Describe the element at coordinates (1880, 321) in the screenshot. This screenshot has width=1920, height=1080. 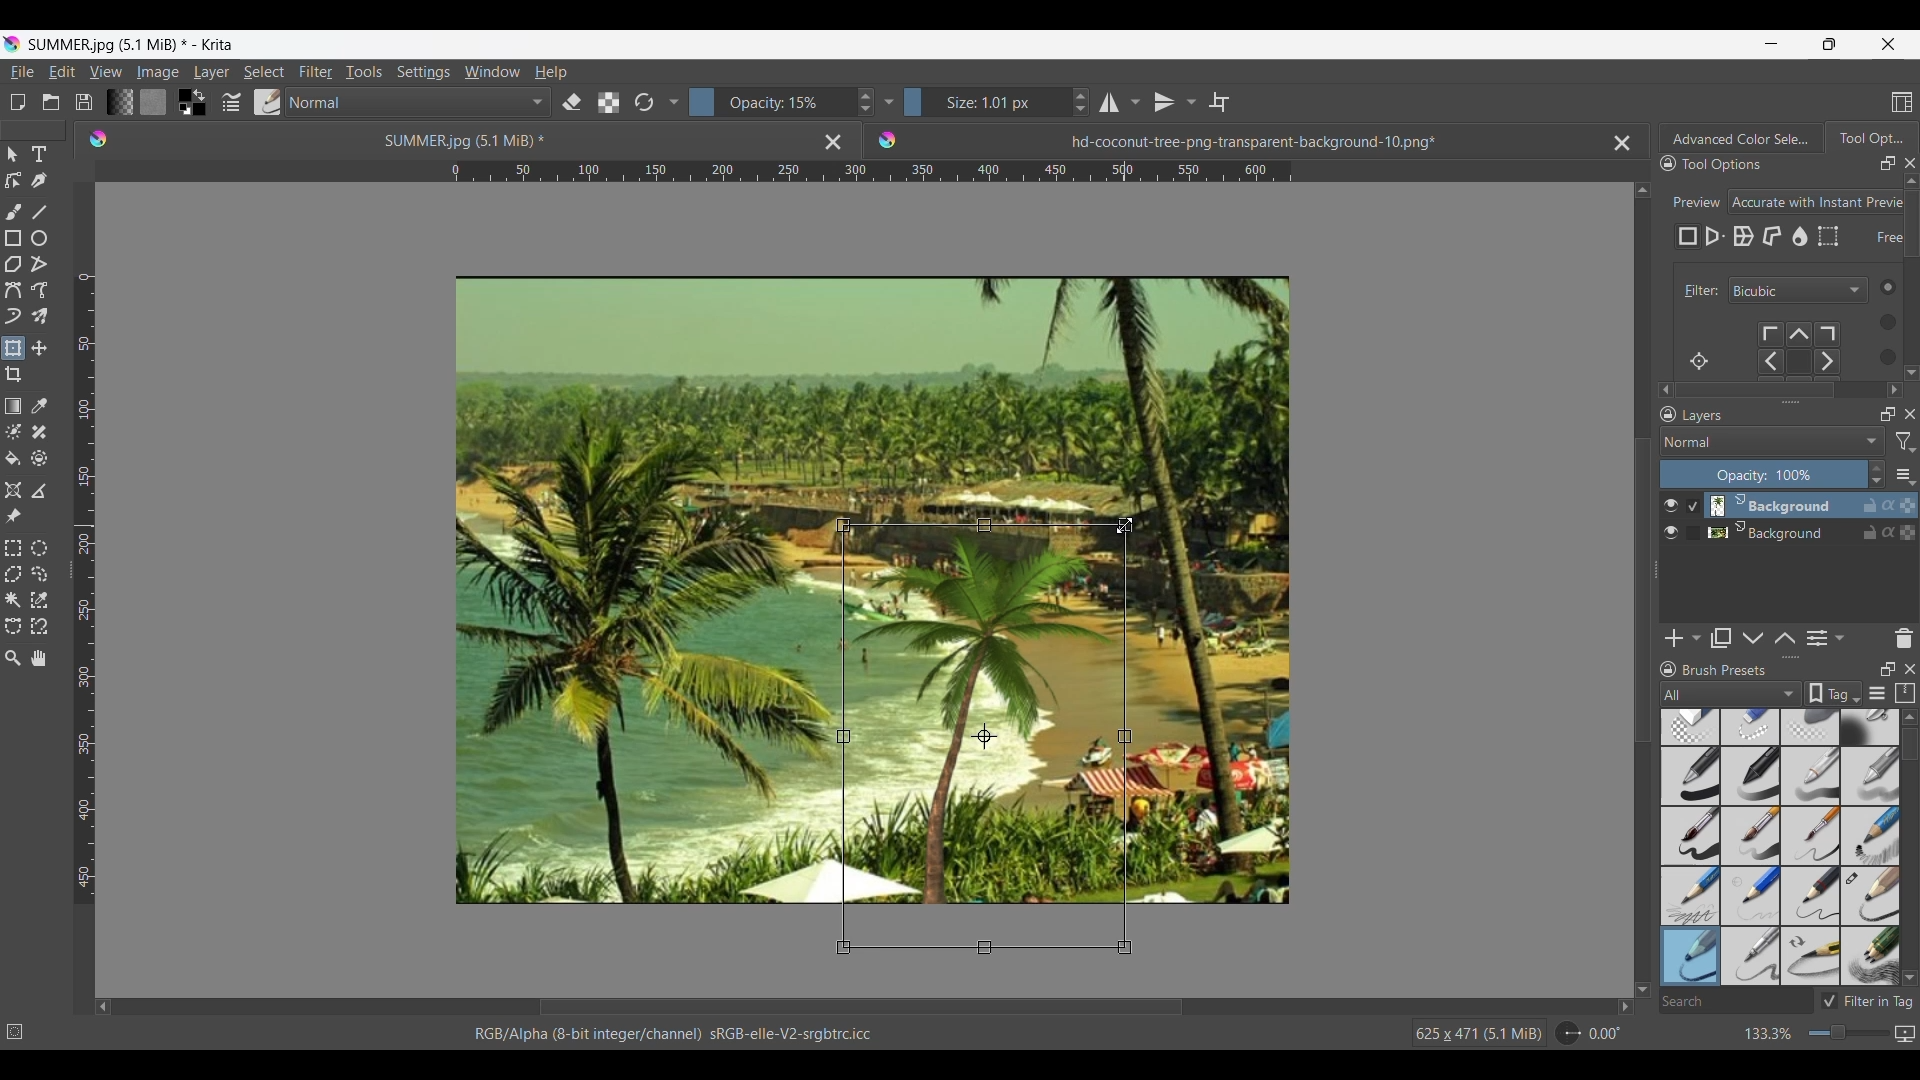
I see `Select` at that location.